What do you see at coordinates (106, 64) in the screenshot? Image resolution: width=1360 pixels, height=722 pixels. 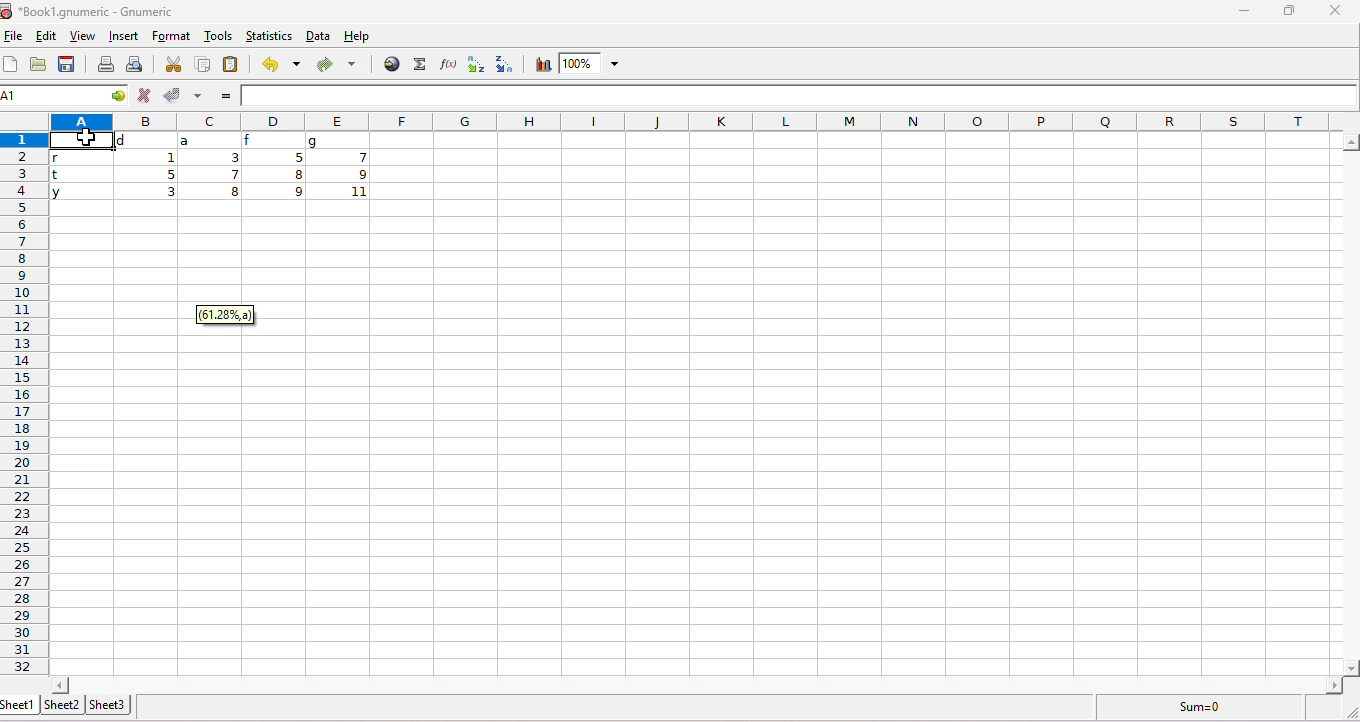 I see `print` at bounding box center [106, 64].